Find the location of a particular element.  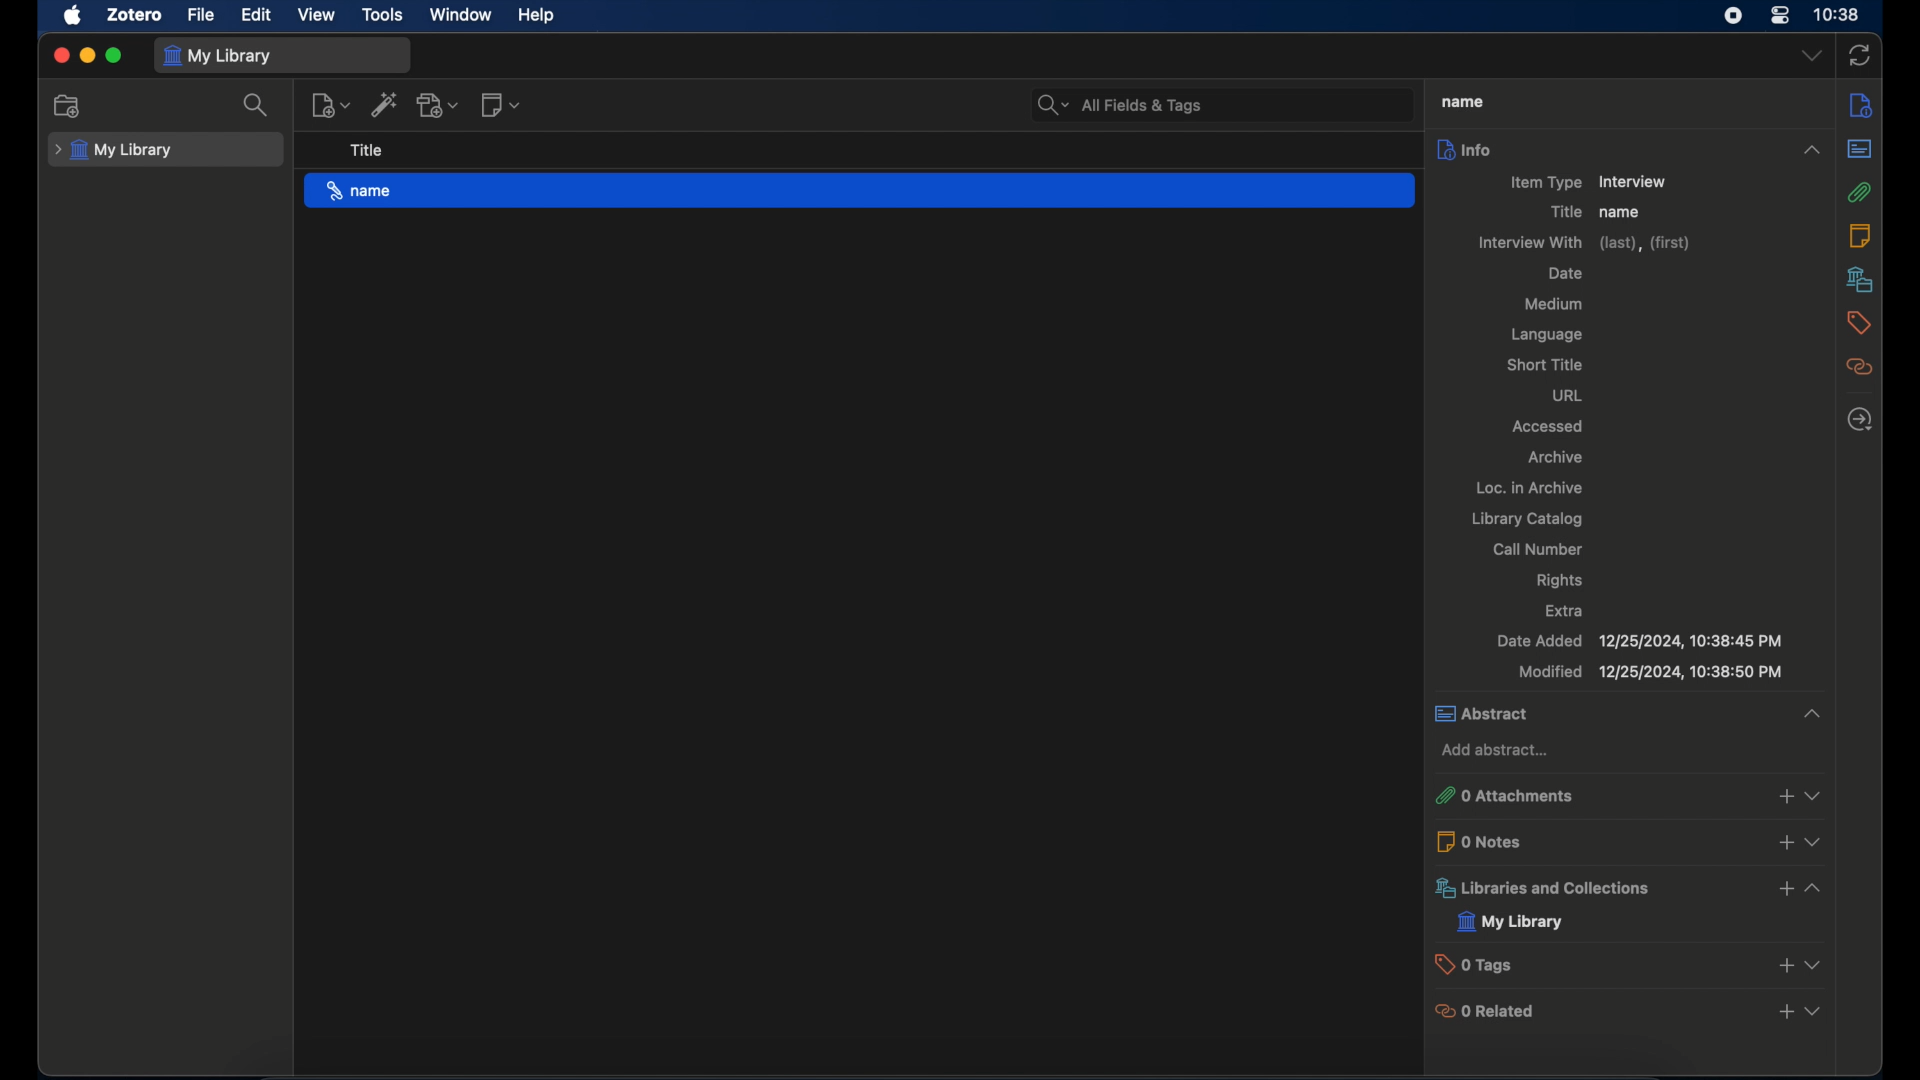

abstract is located at coordinates (1631, 715).